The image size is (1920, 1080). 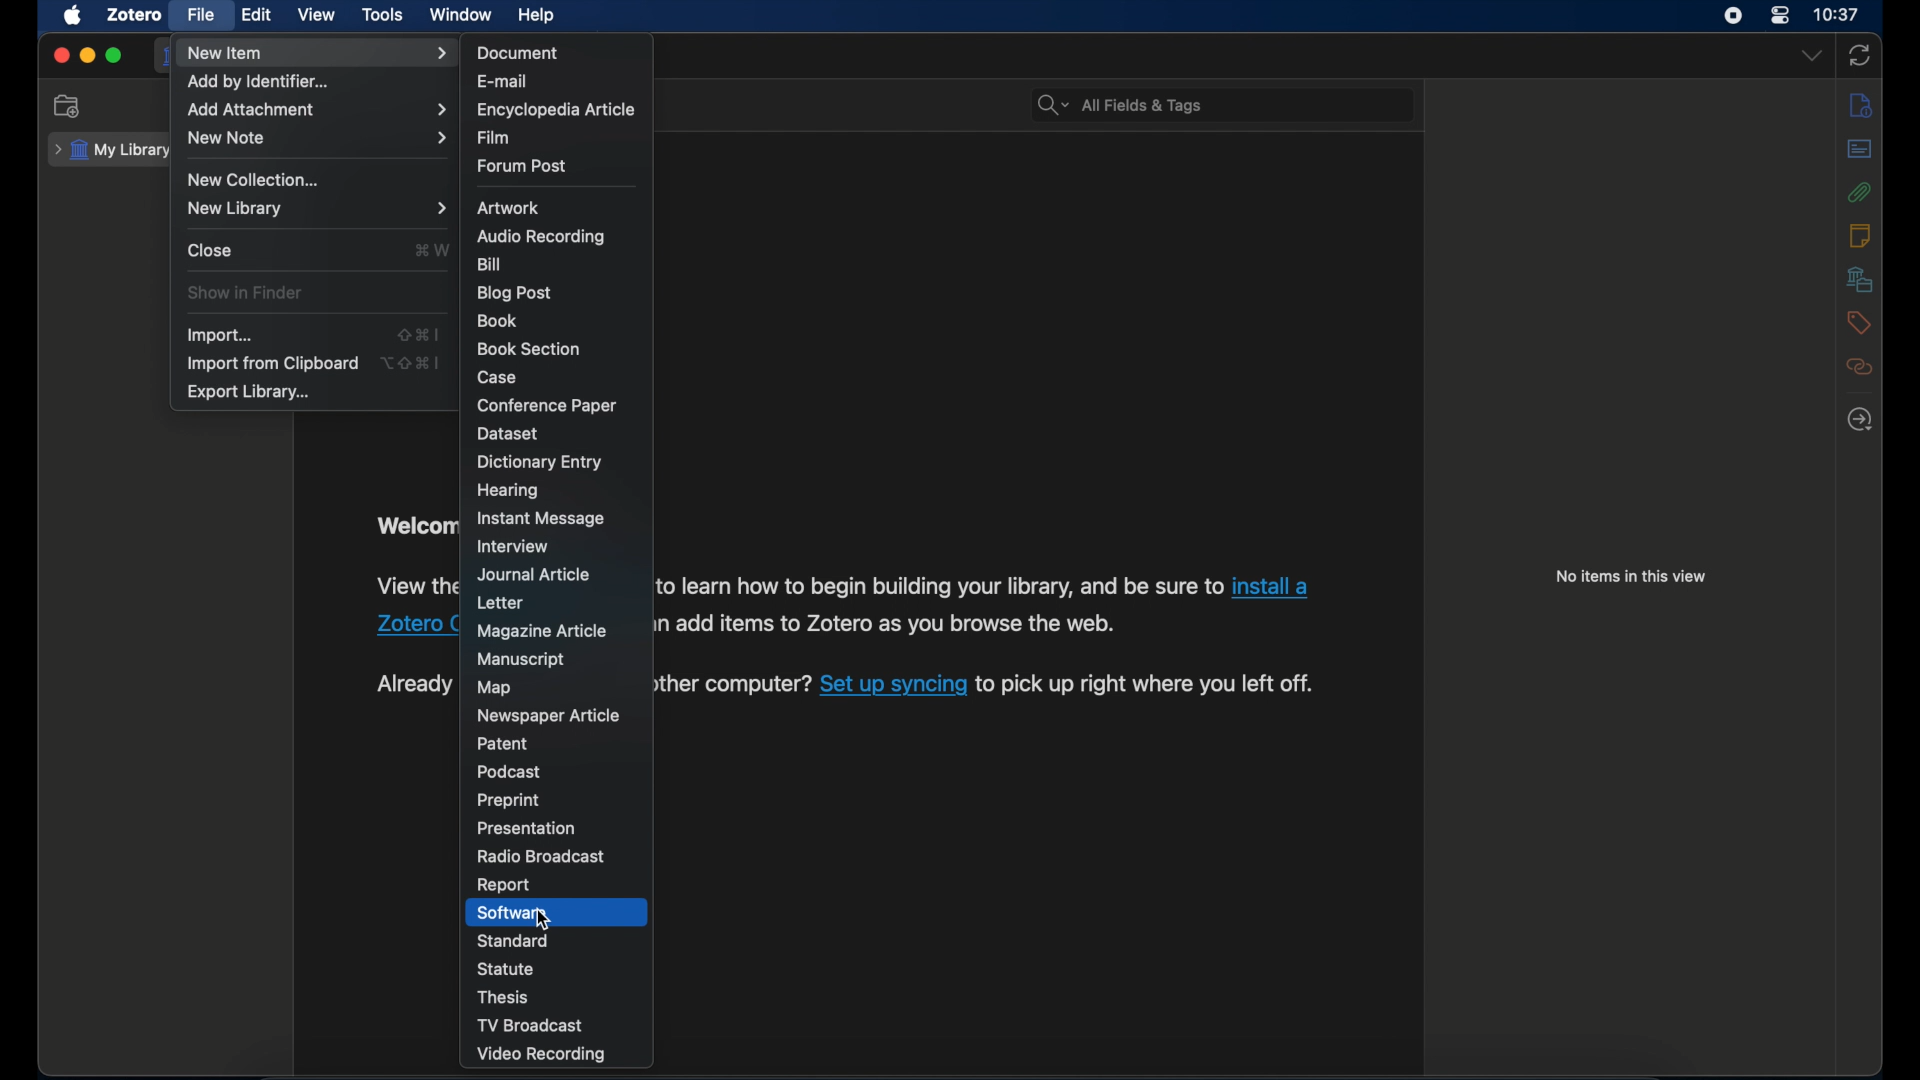 What do you see at coordinates (271, 362) in the screenshot?
I see `import from clipboard` at bounding box center [271, 362].